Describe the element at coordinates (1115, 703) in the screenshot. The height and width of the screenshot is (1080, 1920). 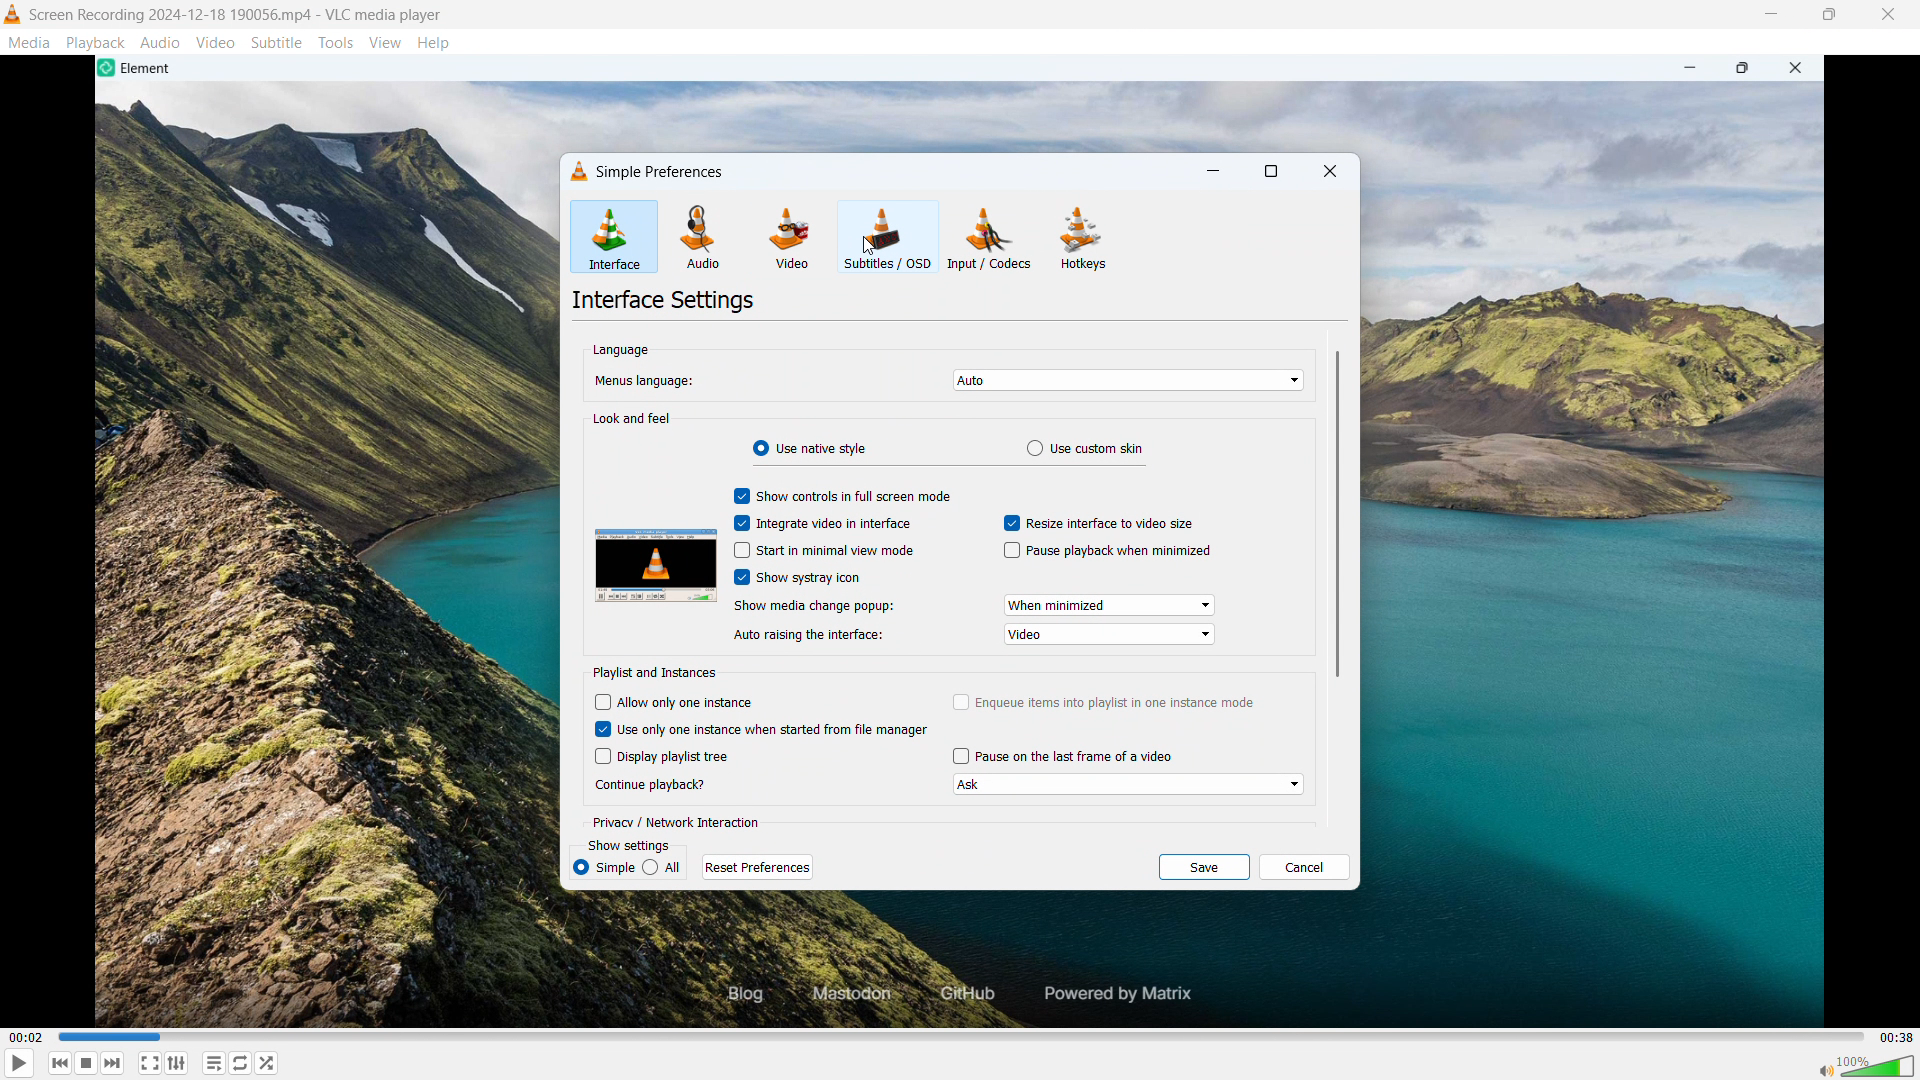
I see `Enqueue items into playlist in one instance mode ` at that location.